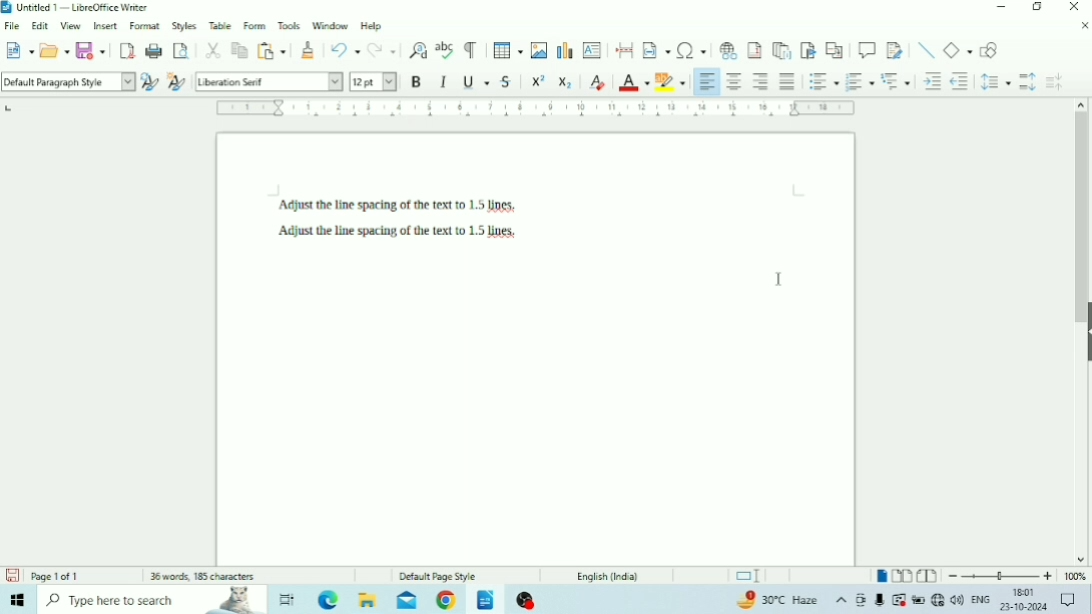 The width and height of the screenshot is (1092, 614). I want to click on Restore Down, so click(1037, 7).